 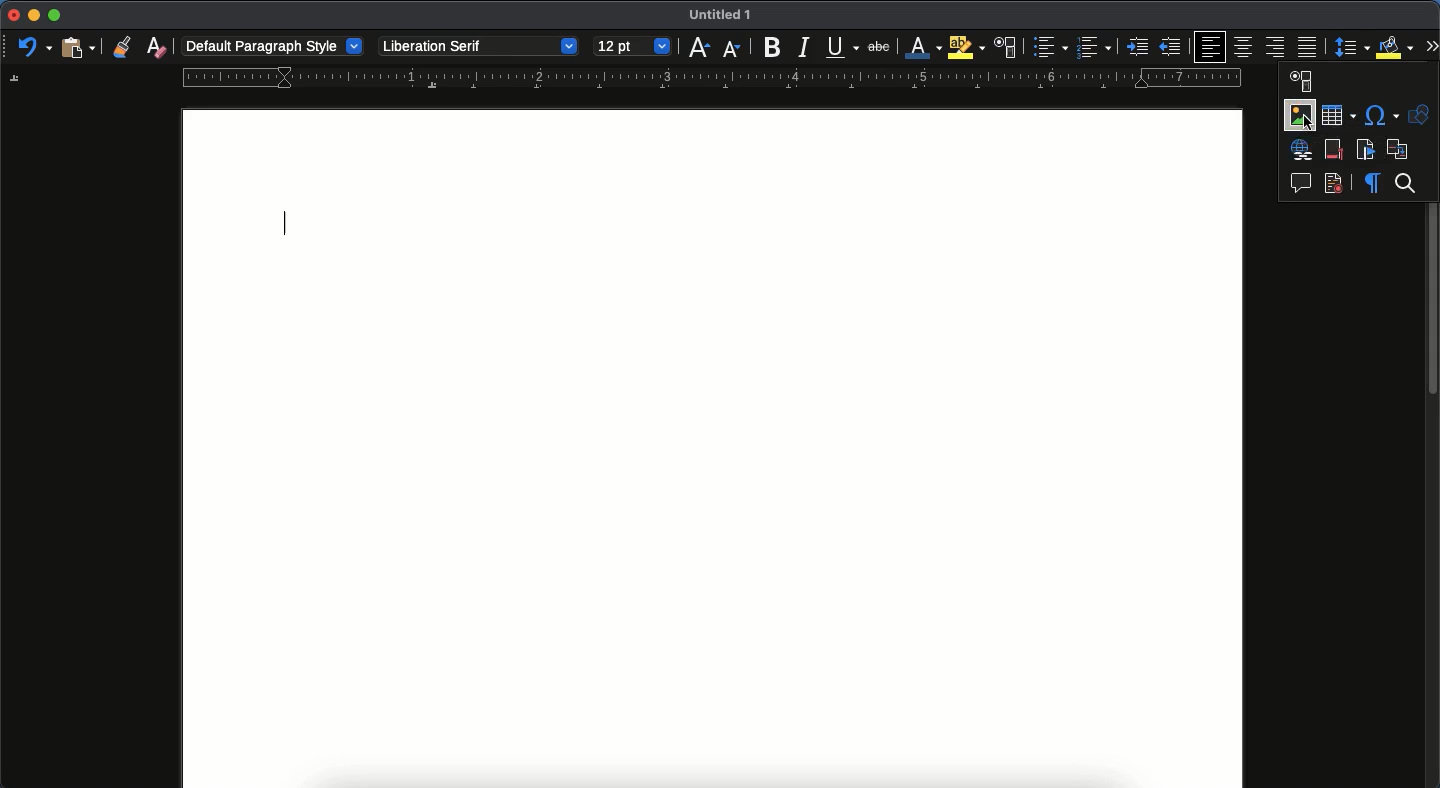 I want to click on bookmark, so click(x=1365, y=149).